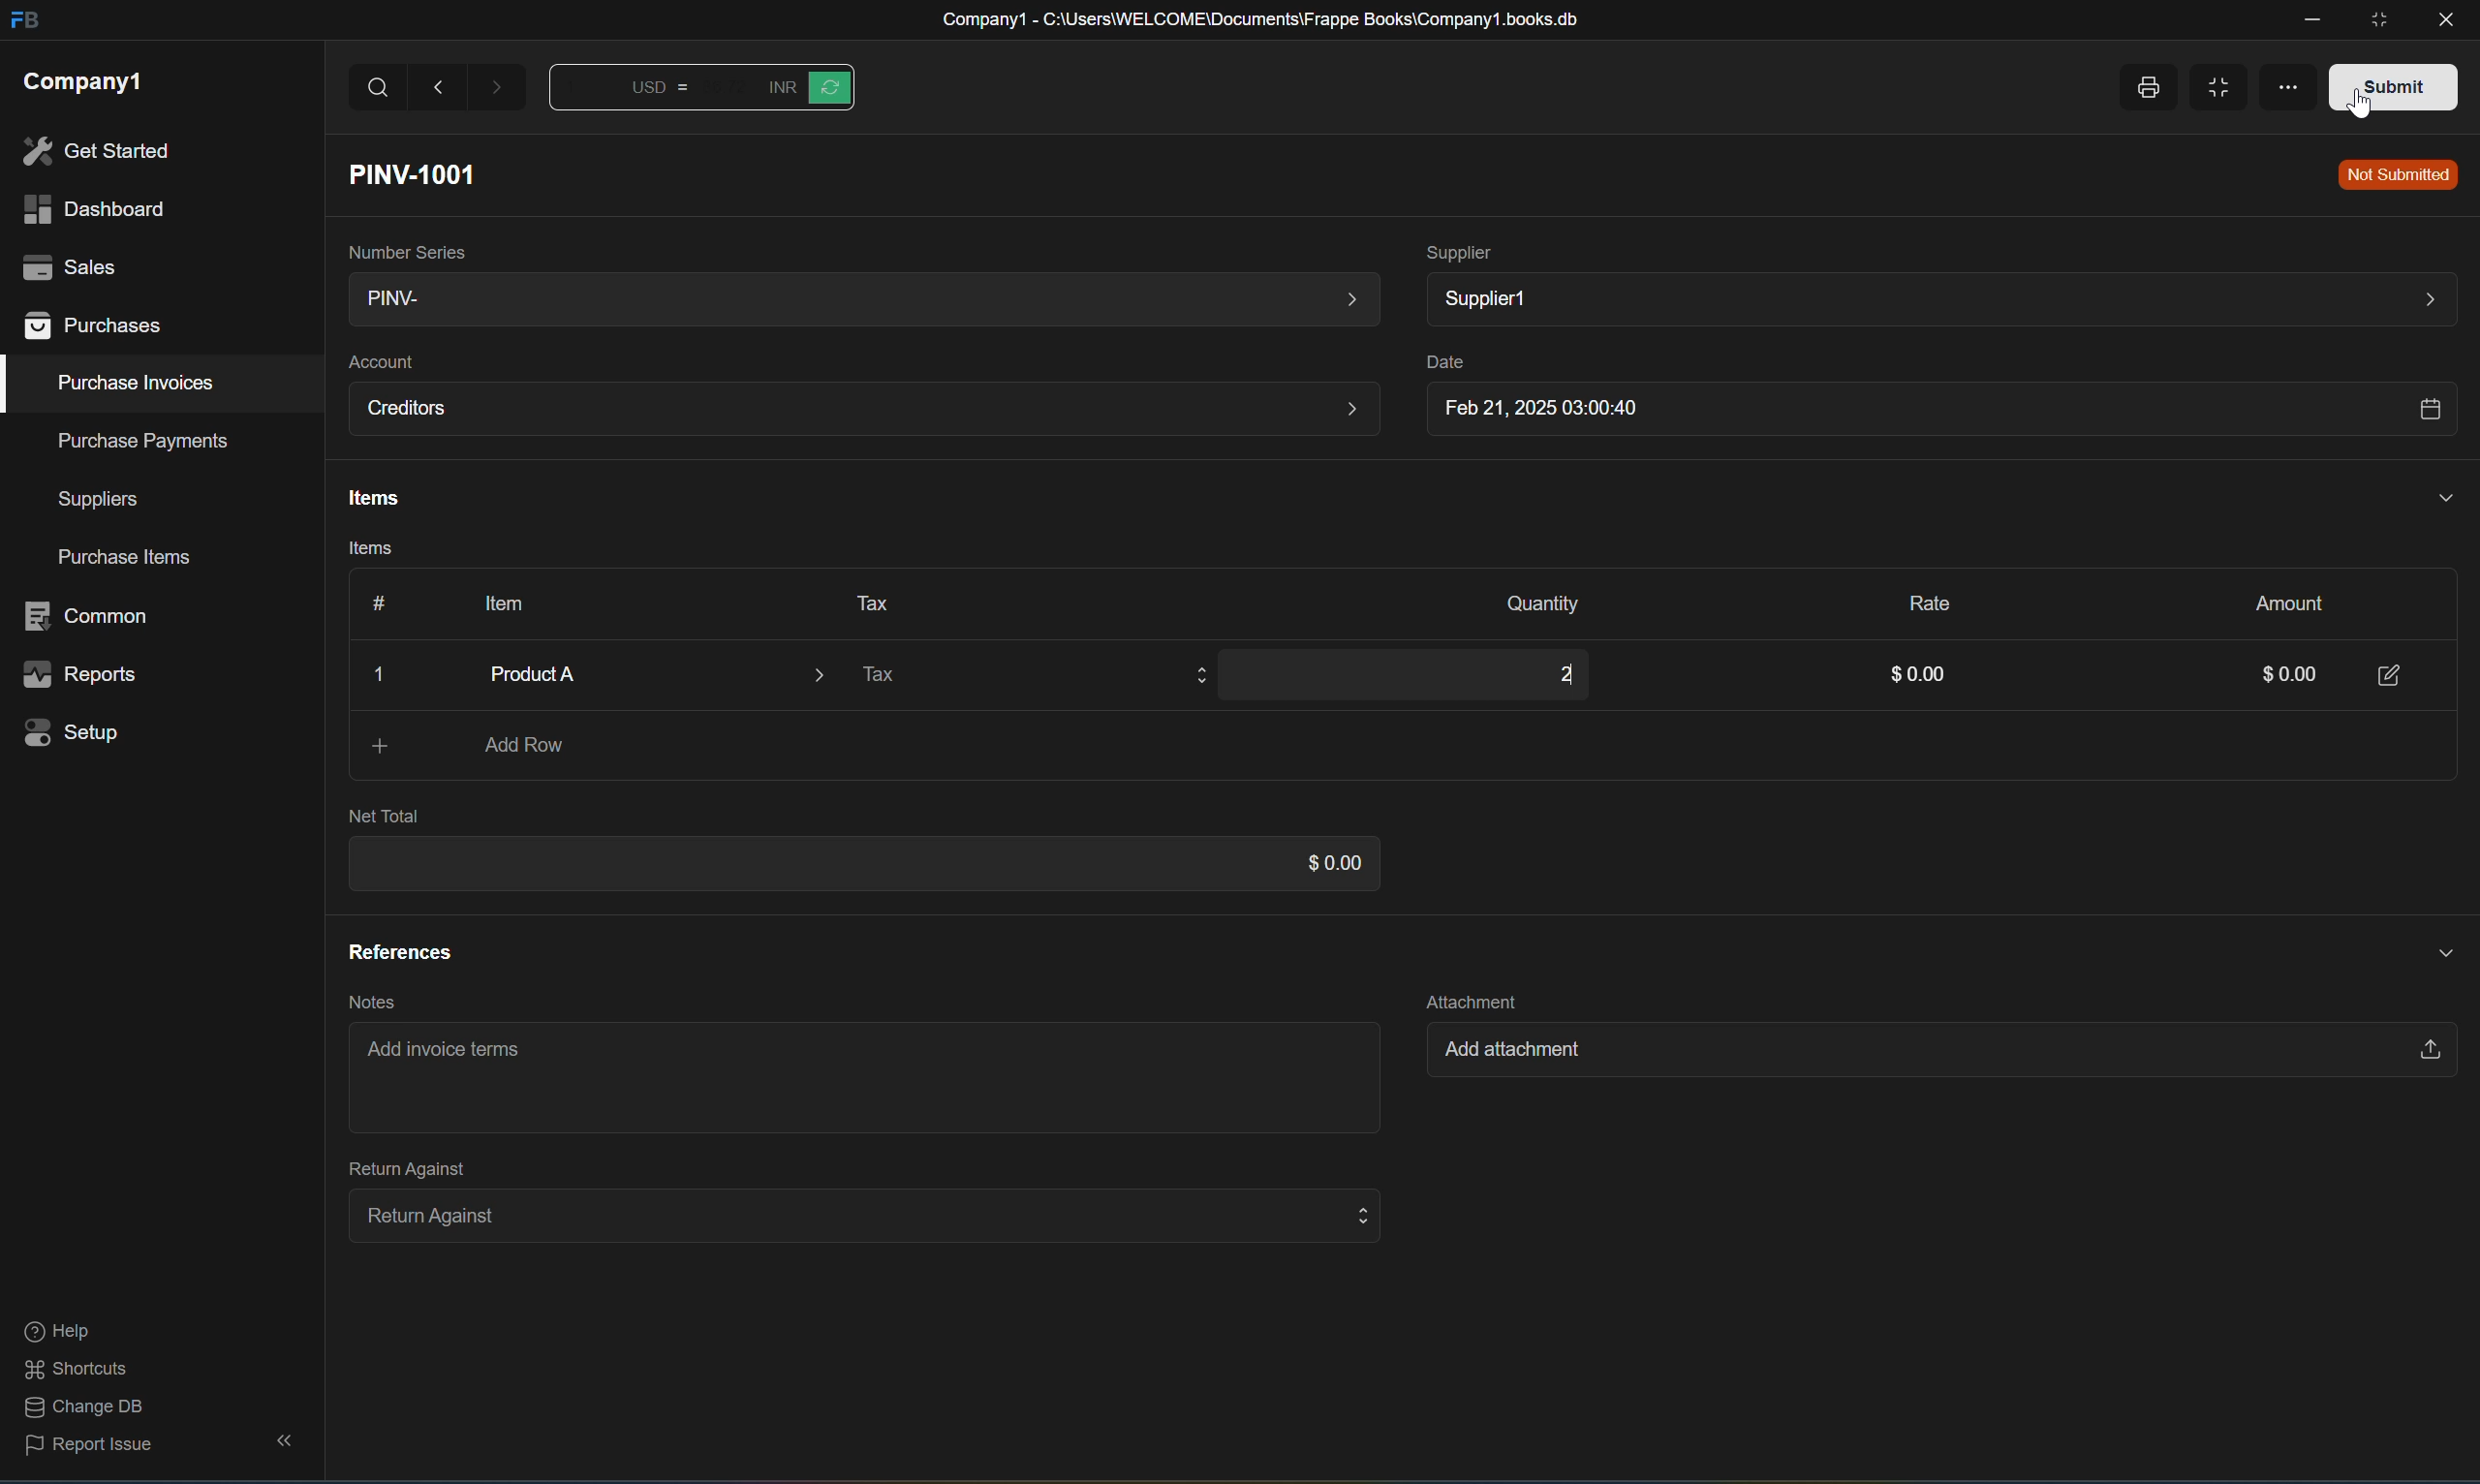  What do you see at coordinates (1919, 599) in the screenshot?
I see `Rate` at bounding box center [1919, 599].